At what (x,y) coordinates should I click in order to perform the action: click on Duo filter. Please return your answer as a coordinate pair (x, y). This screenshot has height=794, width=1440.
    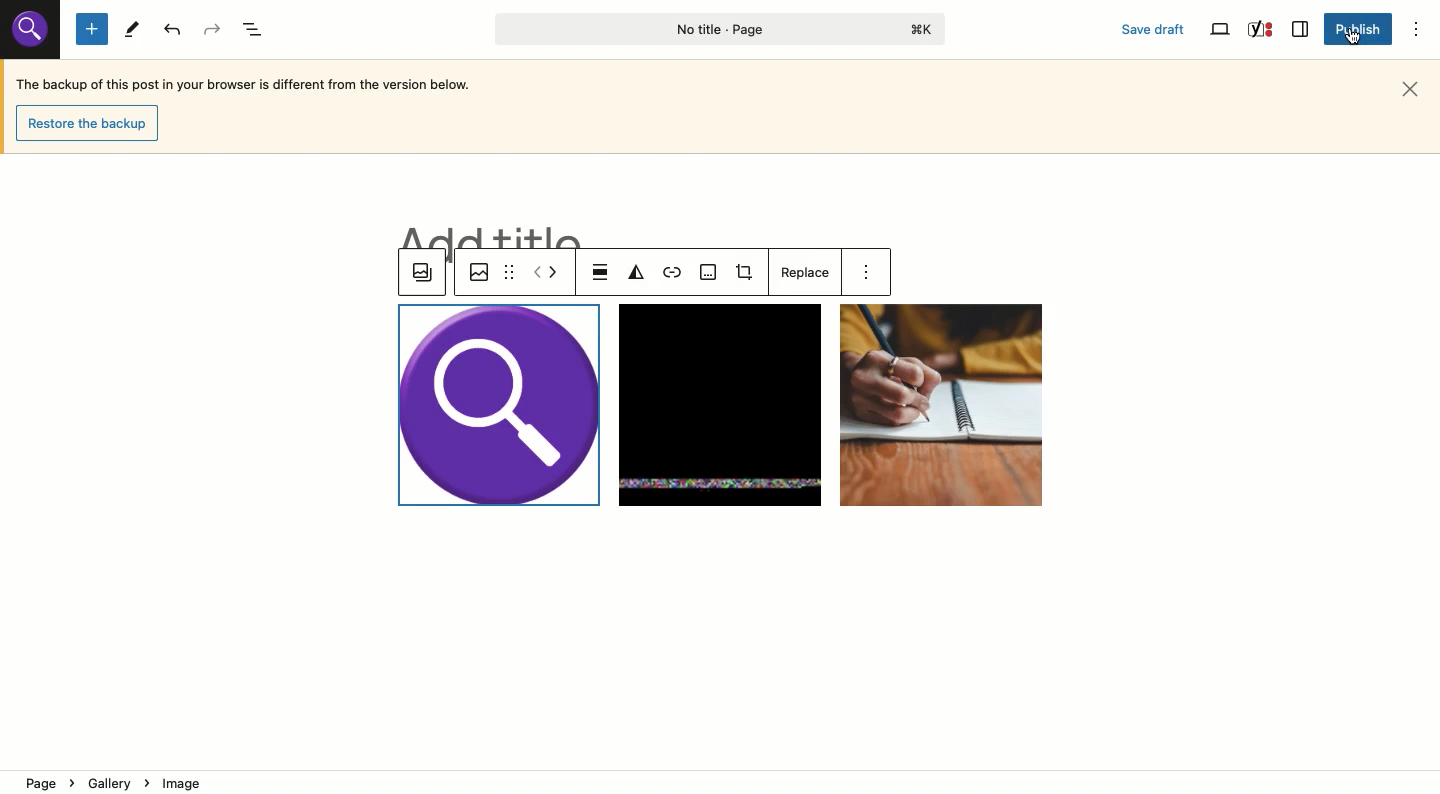
    Looking at the image, I should click on (636, 274).